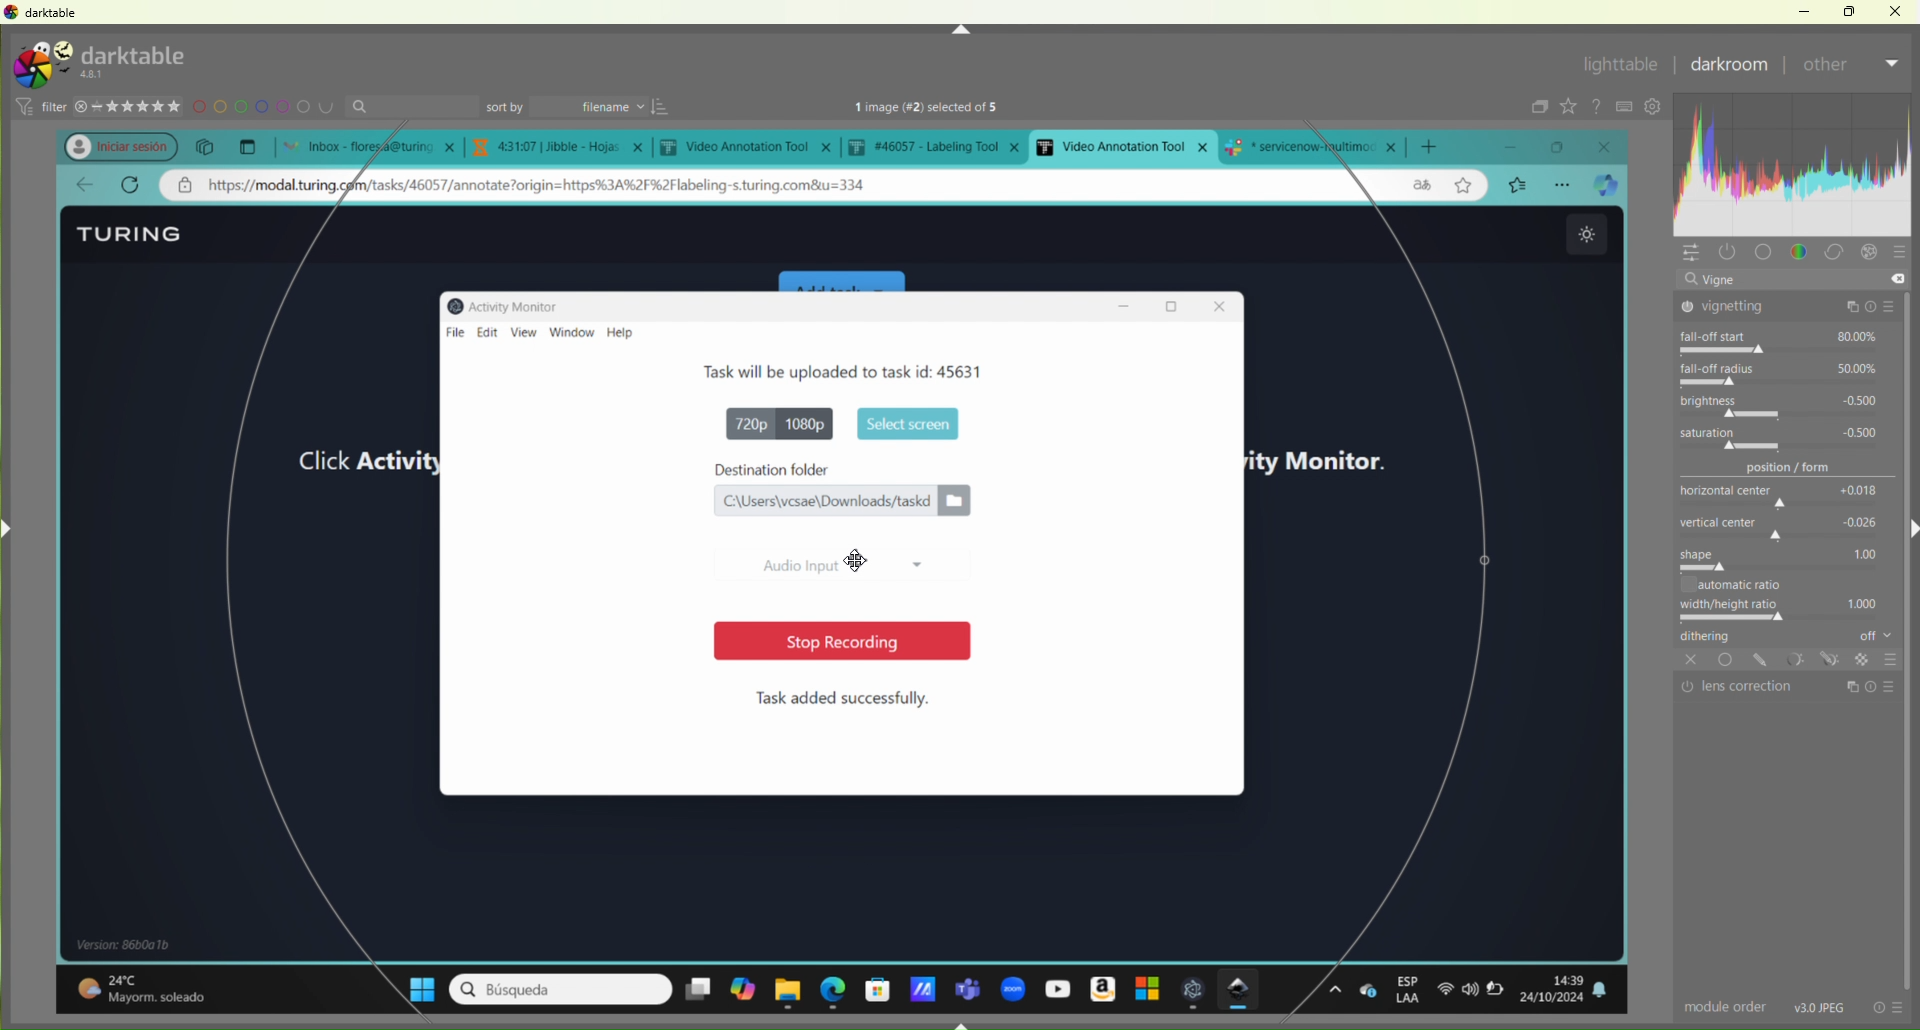  What do you see at coordinates (202, 147) in the screenshot?
I see `copy` at bounding box center [202, 147].